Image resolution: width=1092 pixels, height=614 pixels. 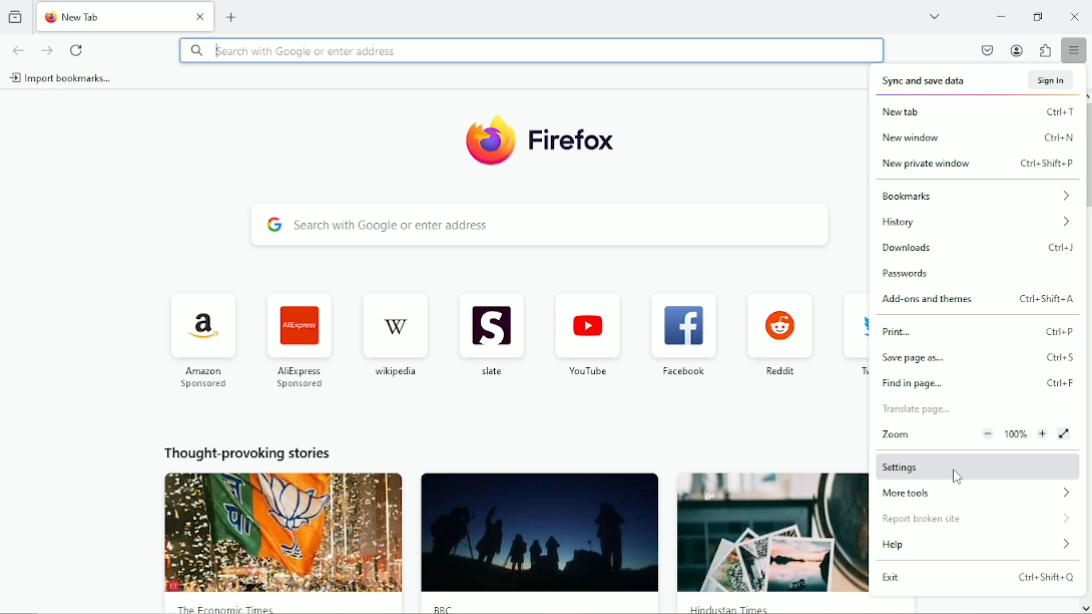 What do you see at coordinates (539, 533) in the screenshot?
I see `image` at bounding box center [539, 533].